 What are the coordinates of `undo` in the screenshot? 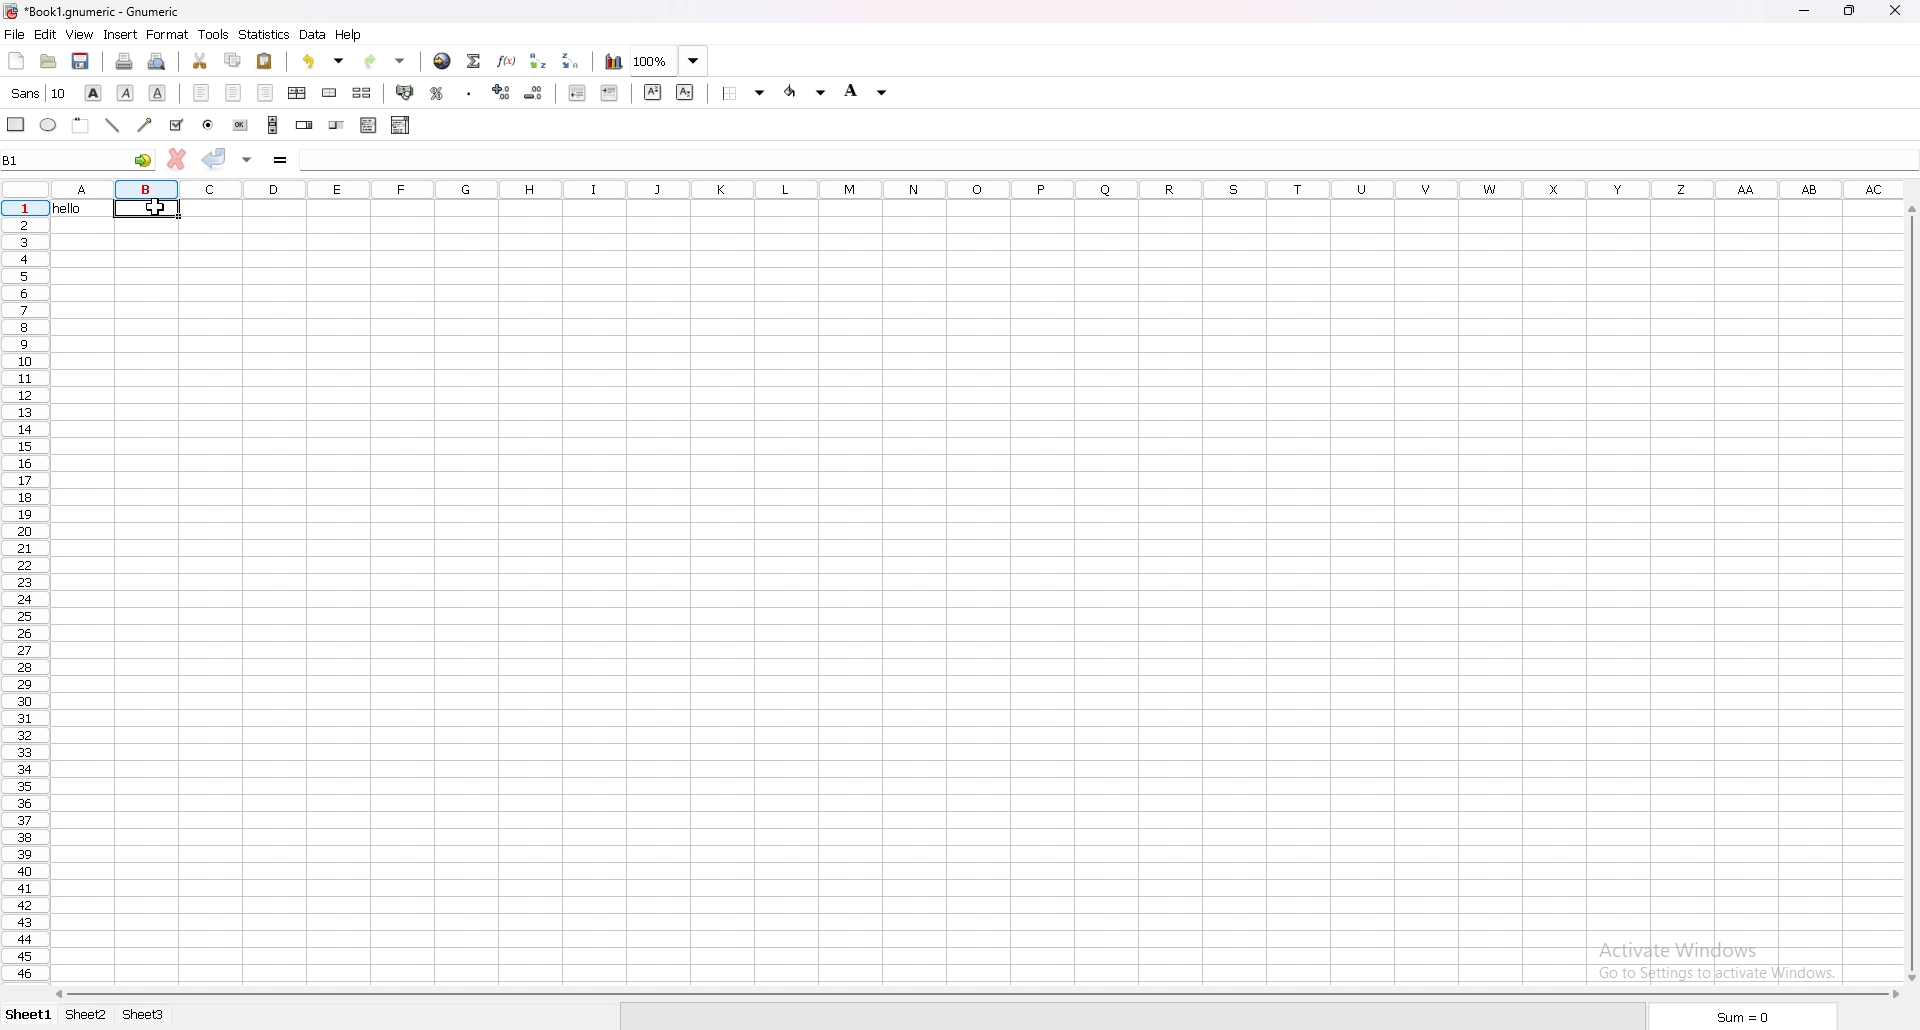 It's located at (324, 61).